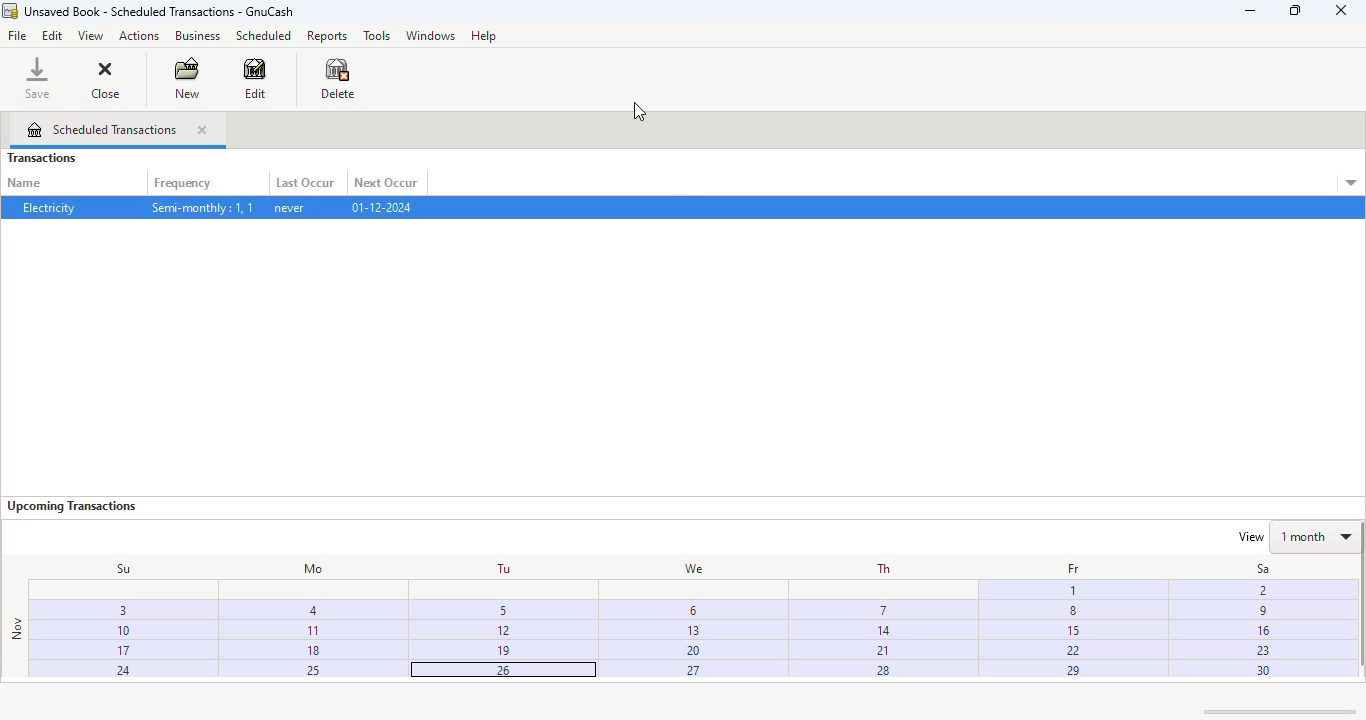 The width and height of the screenshot is (1366, 720). What do you see at coordinates (1252, 569) in the screenshot?
I see `Sa` at bounding box center [1252, 569].